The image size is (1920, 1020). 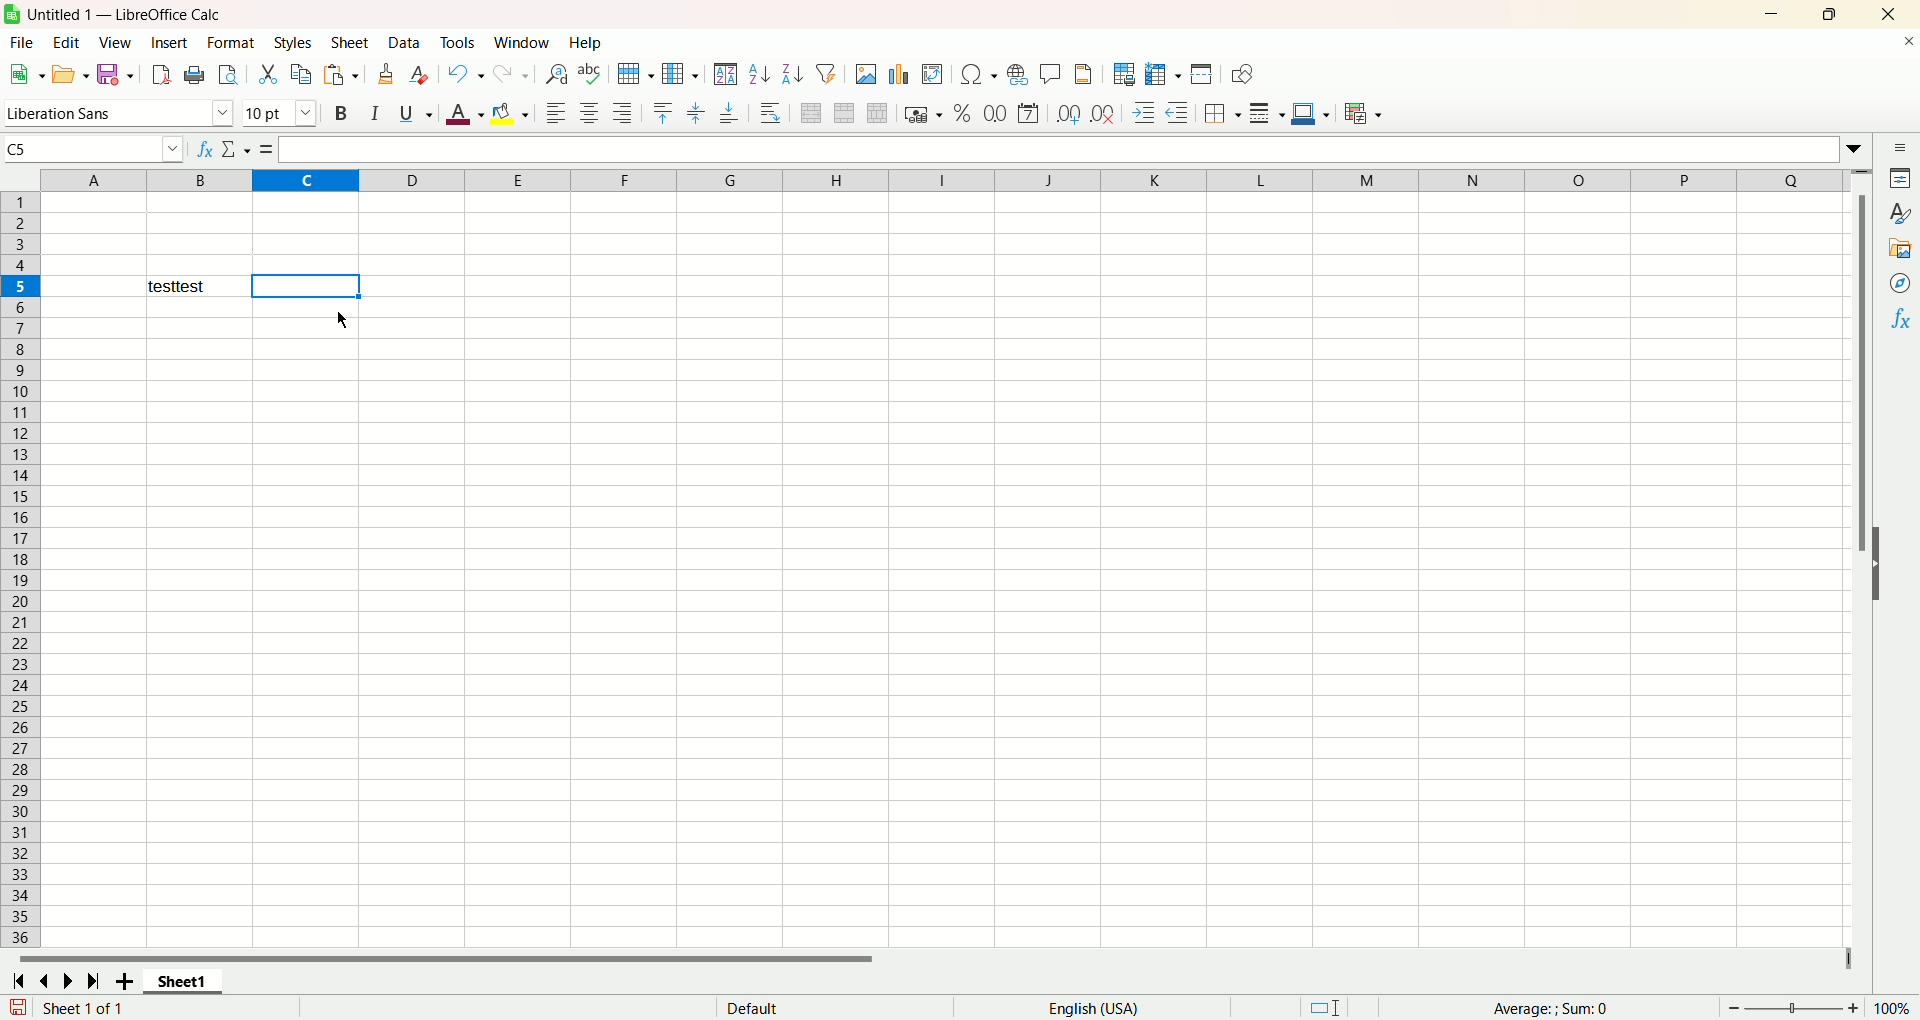 What do you see at coordinates (1223, 115) in the screenshot?
I see `border` at bounding box center [1223, 115].